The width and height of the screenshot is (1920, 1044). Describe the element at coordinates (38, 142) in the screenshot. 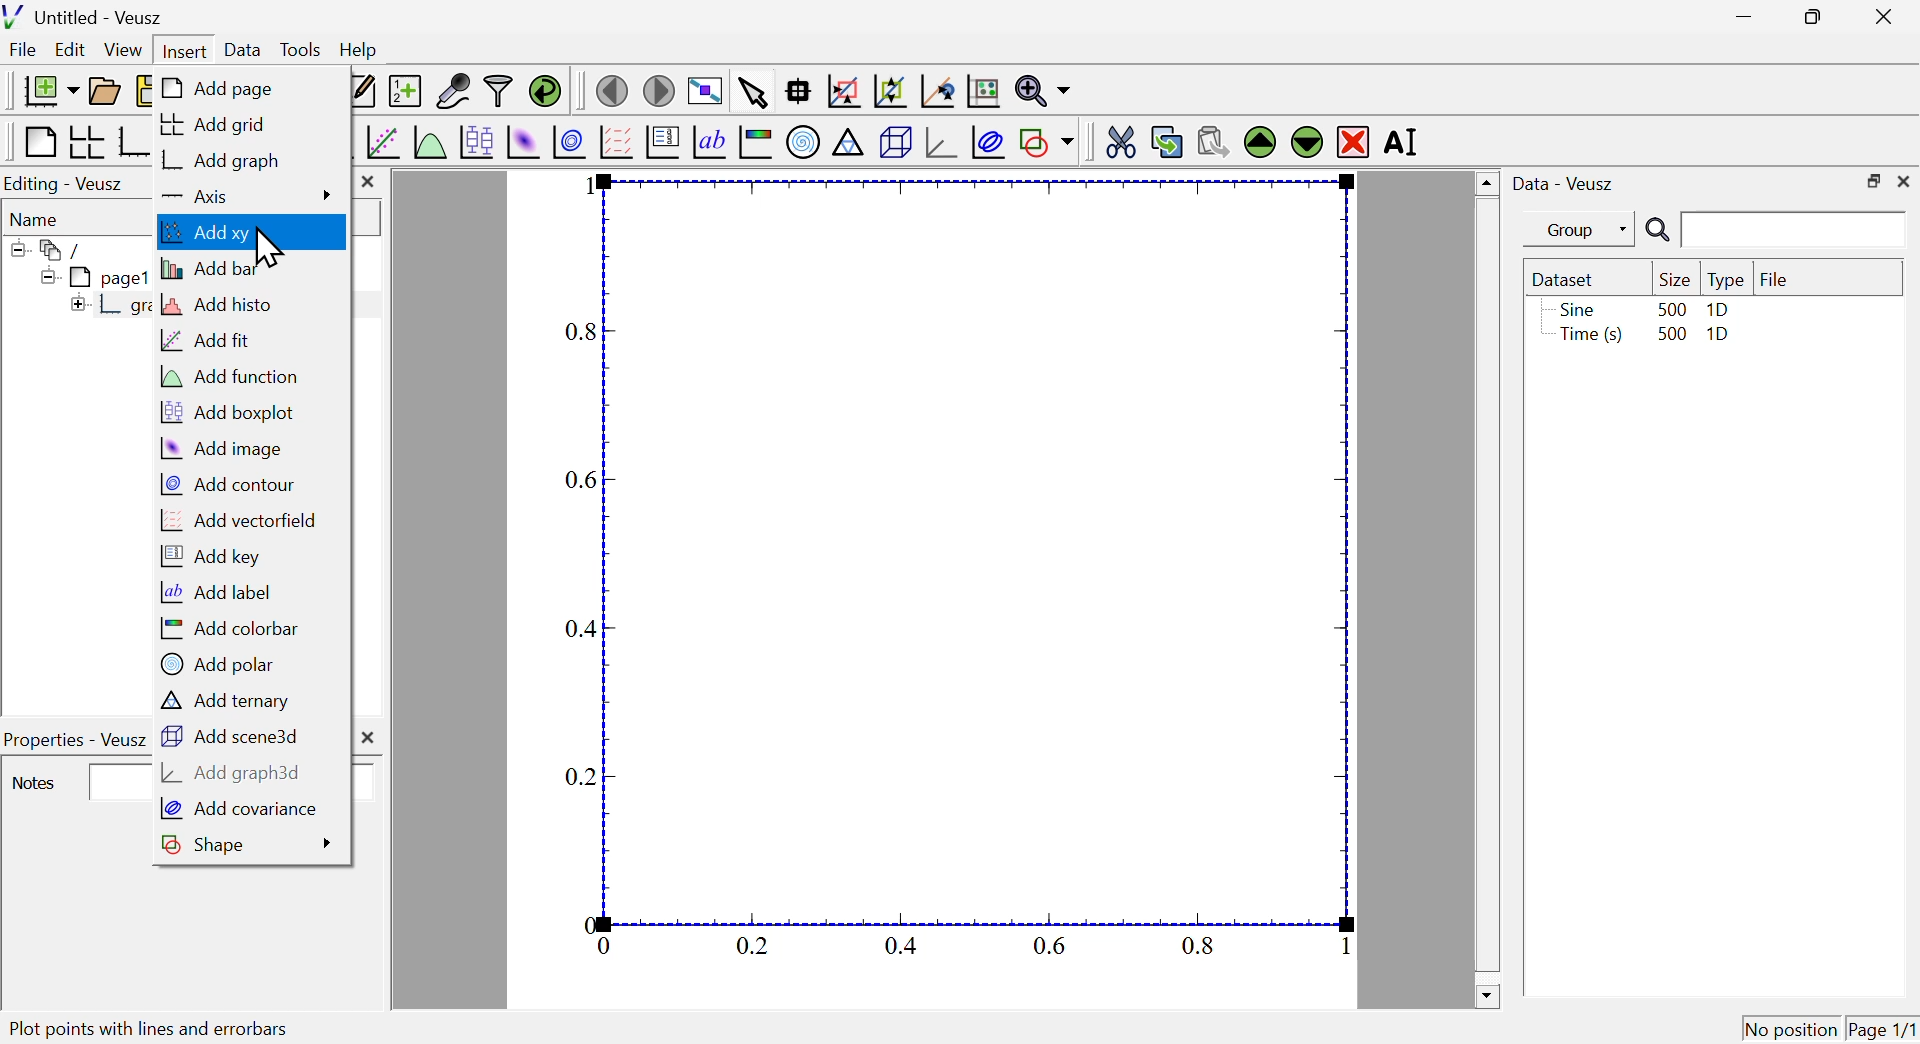

I see `blank page` at that location.